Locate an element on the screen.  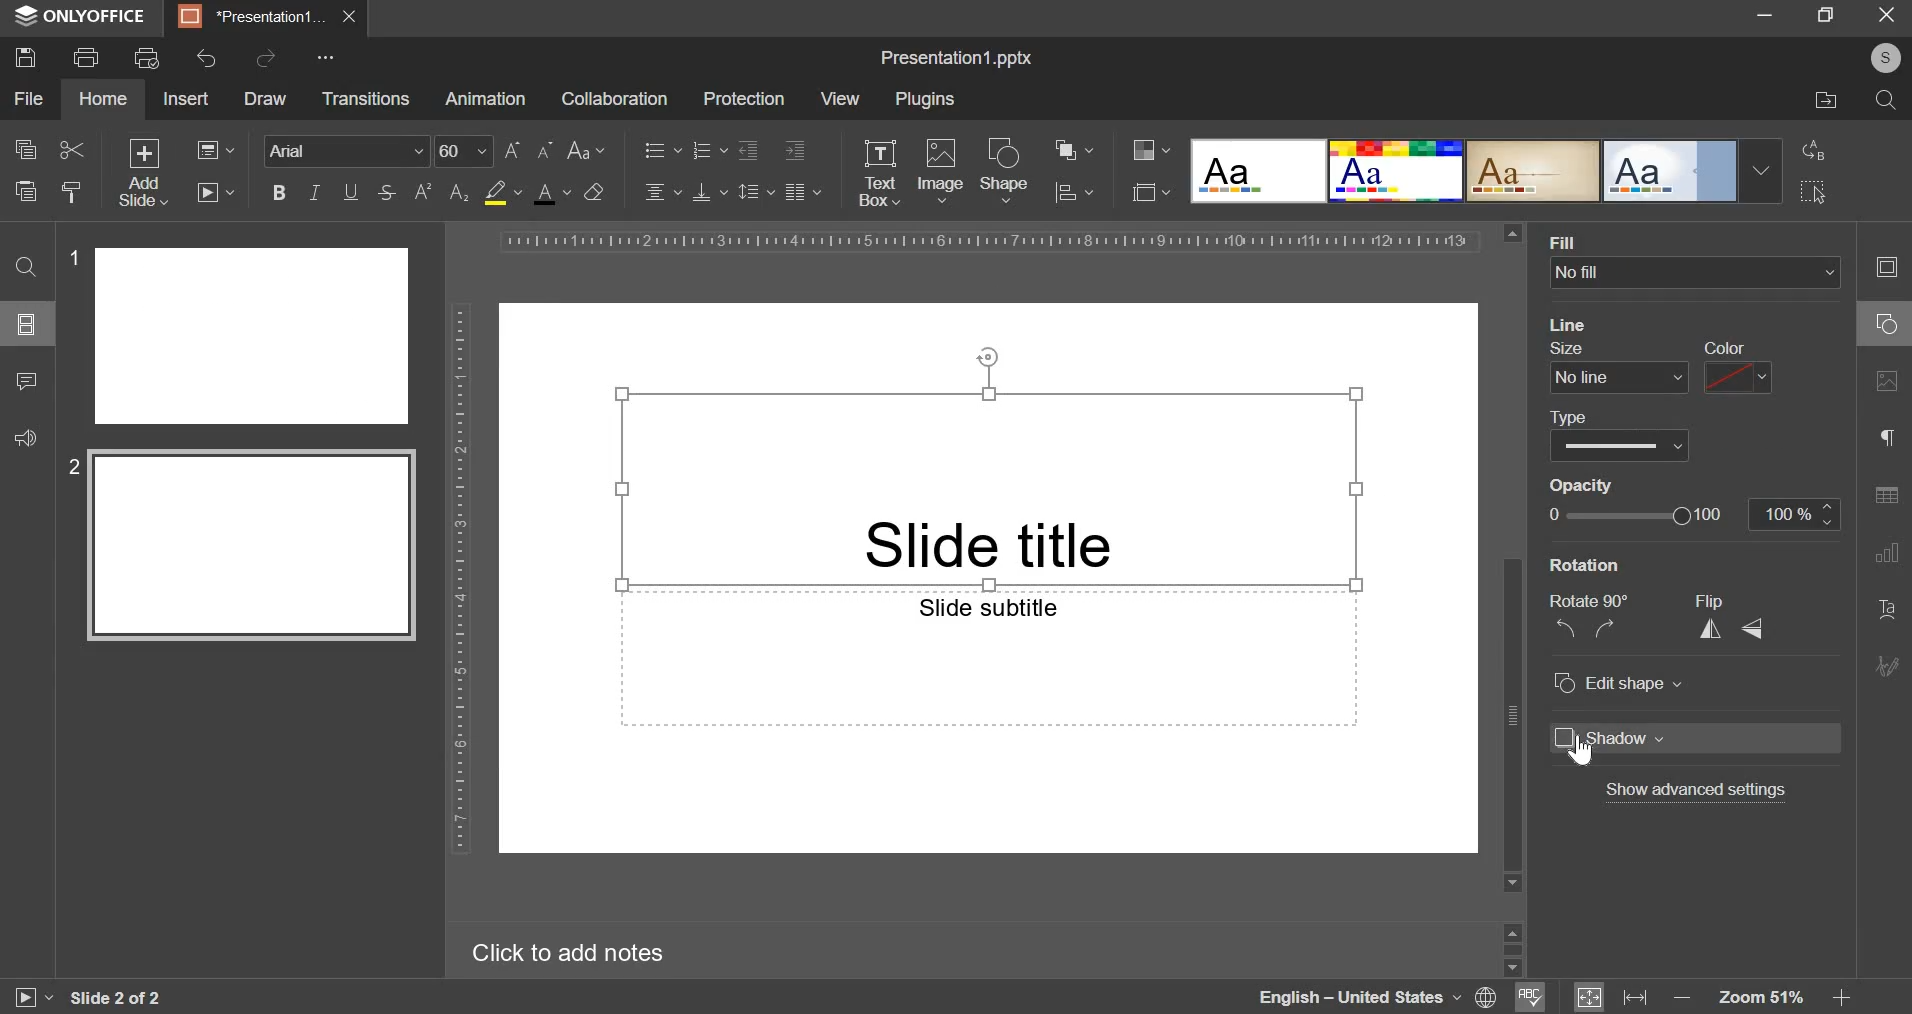
chart settings is located at coordinates (1887, 552).